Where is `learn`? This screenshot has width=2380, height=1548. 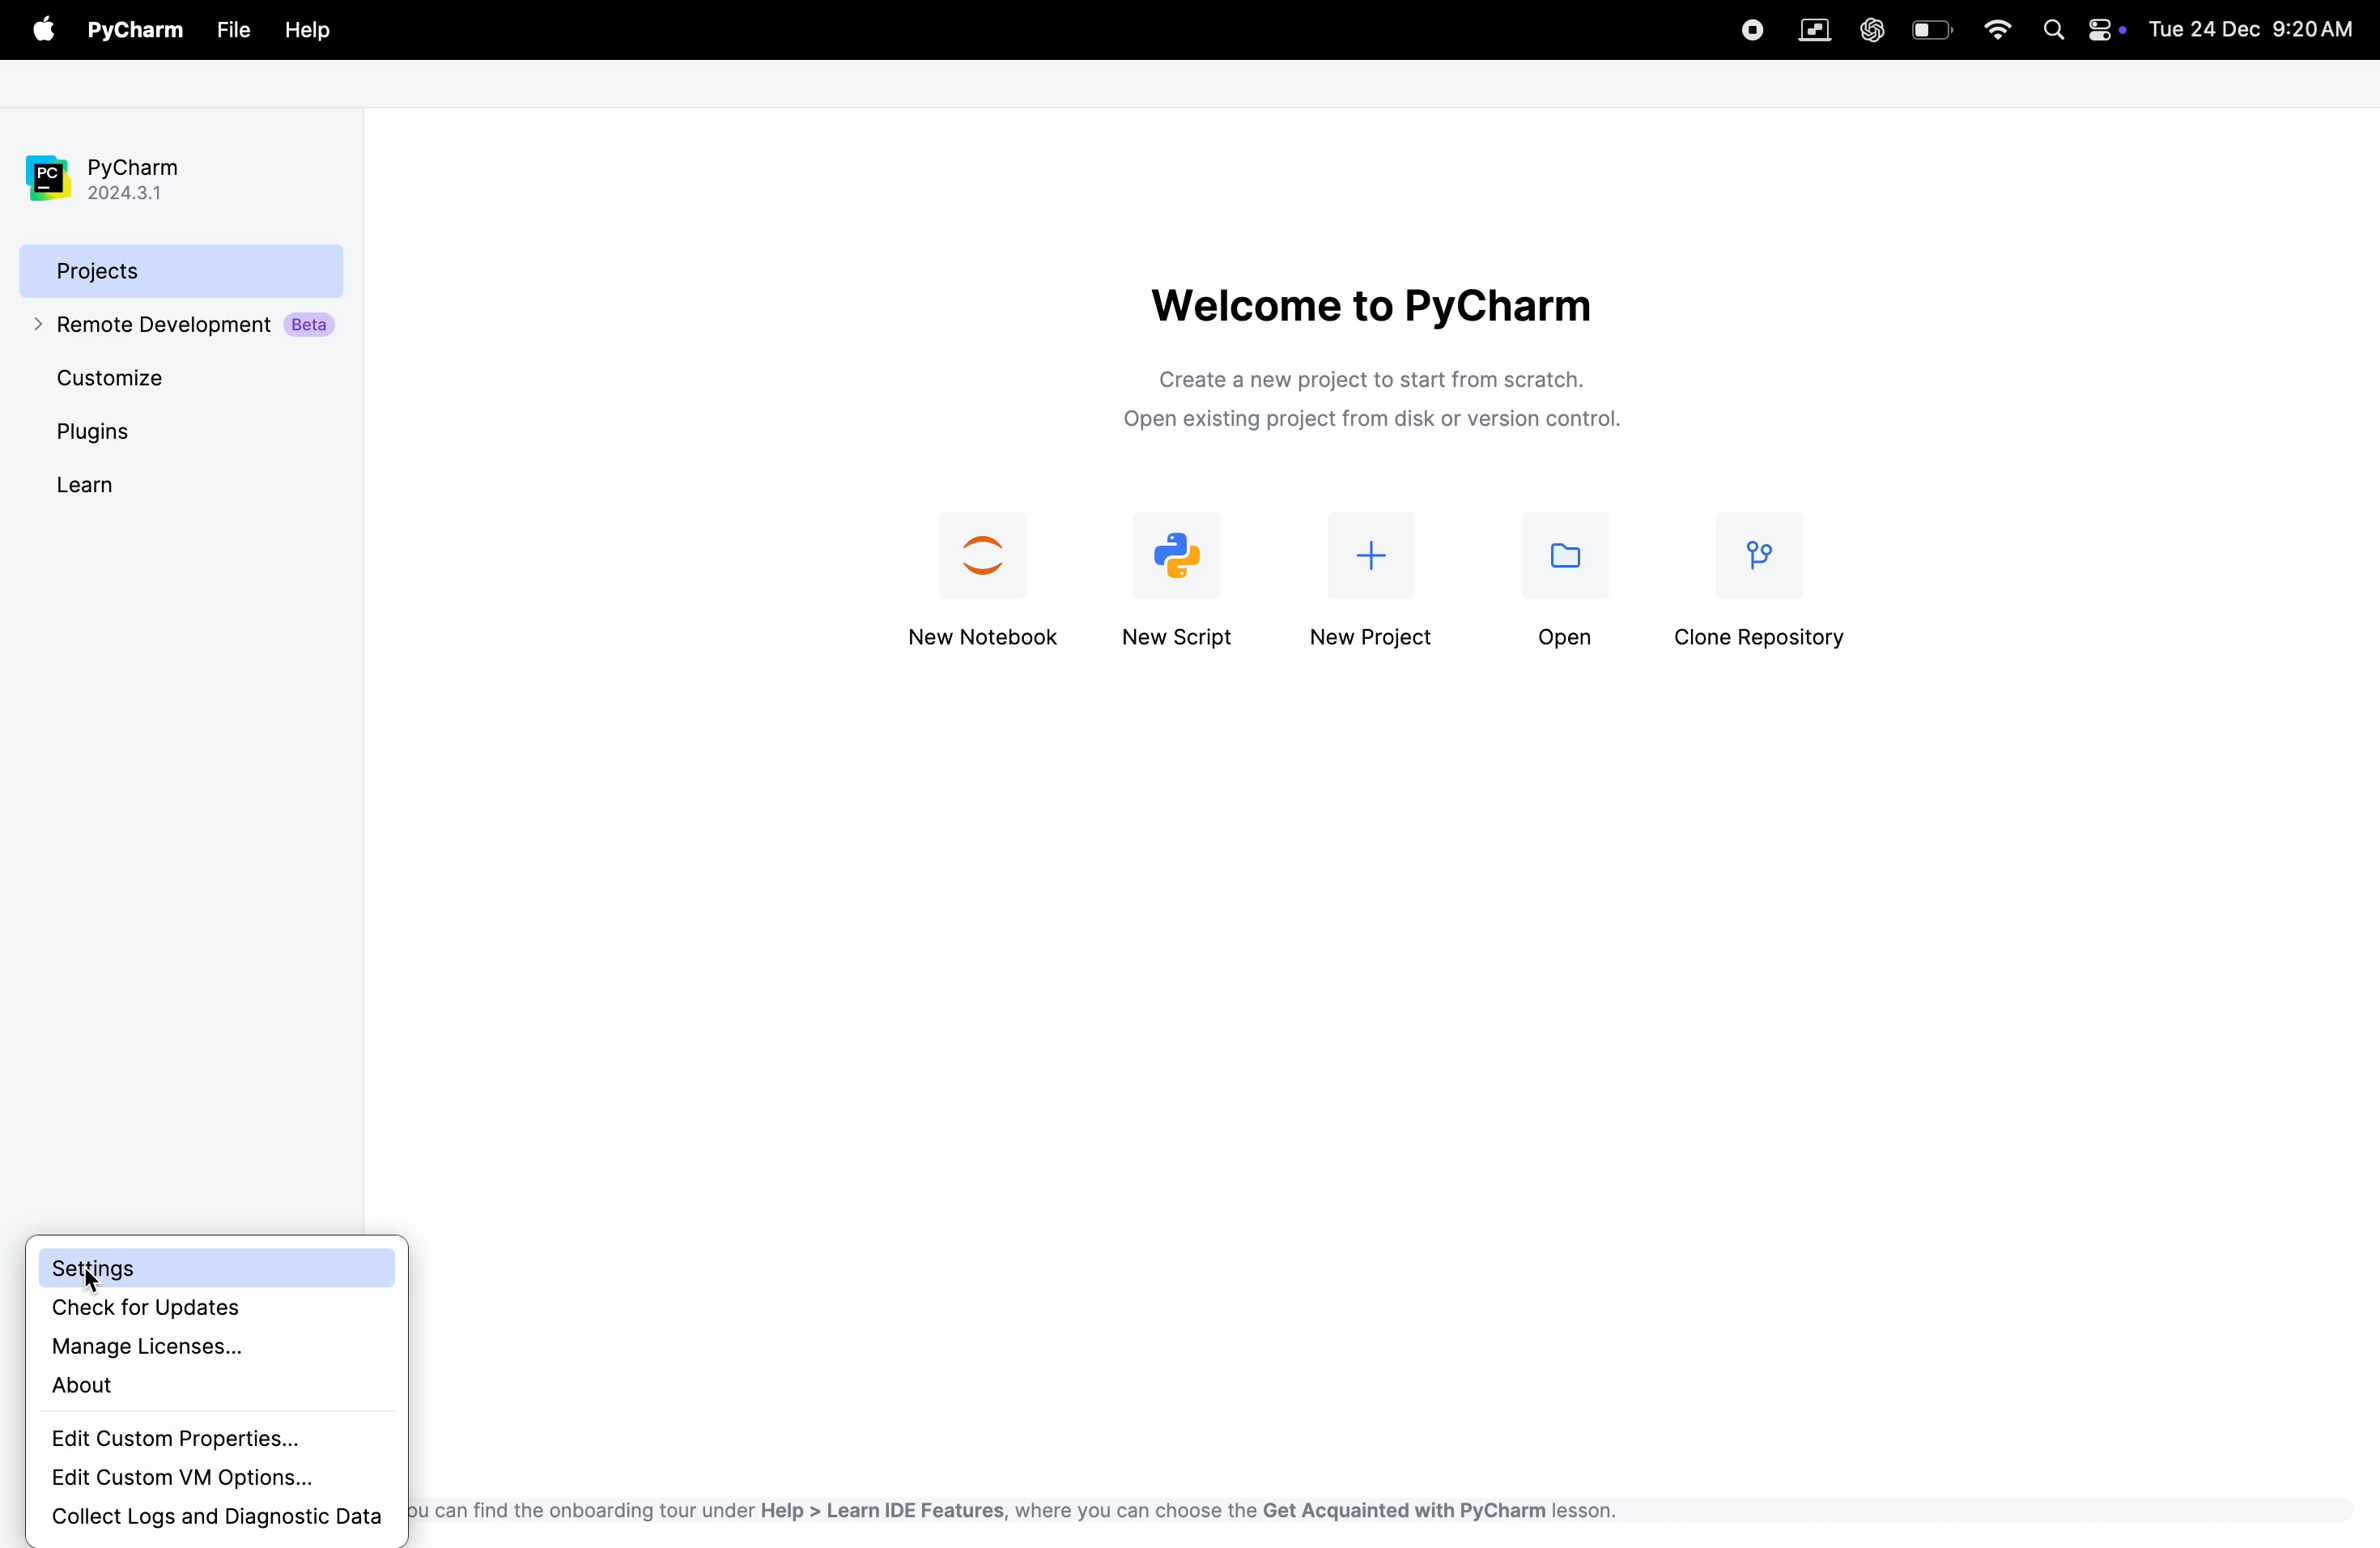 learn is located at coordinates (118, 484).